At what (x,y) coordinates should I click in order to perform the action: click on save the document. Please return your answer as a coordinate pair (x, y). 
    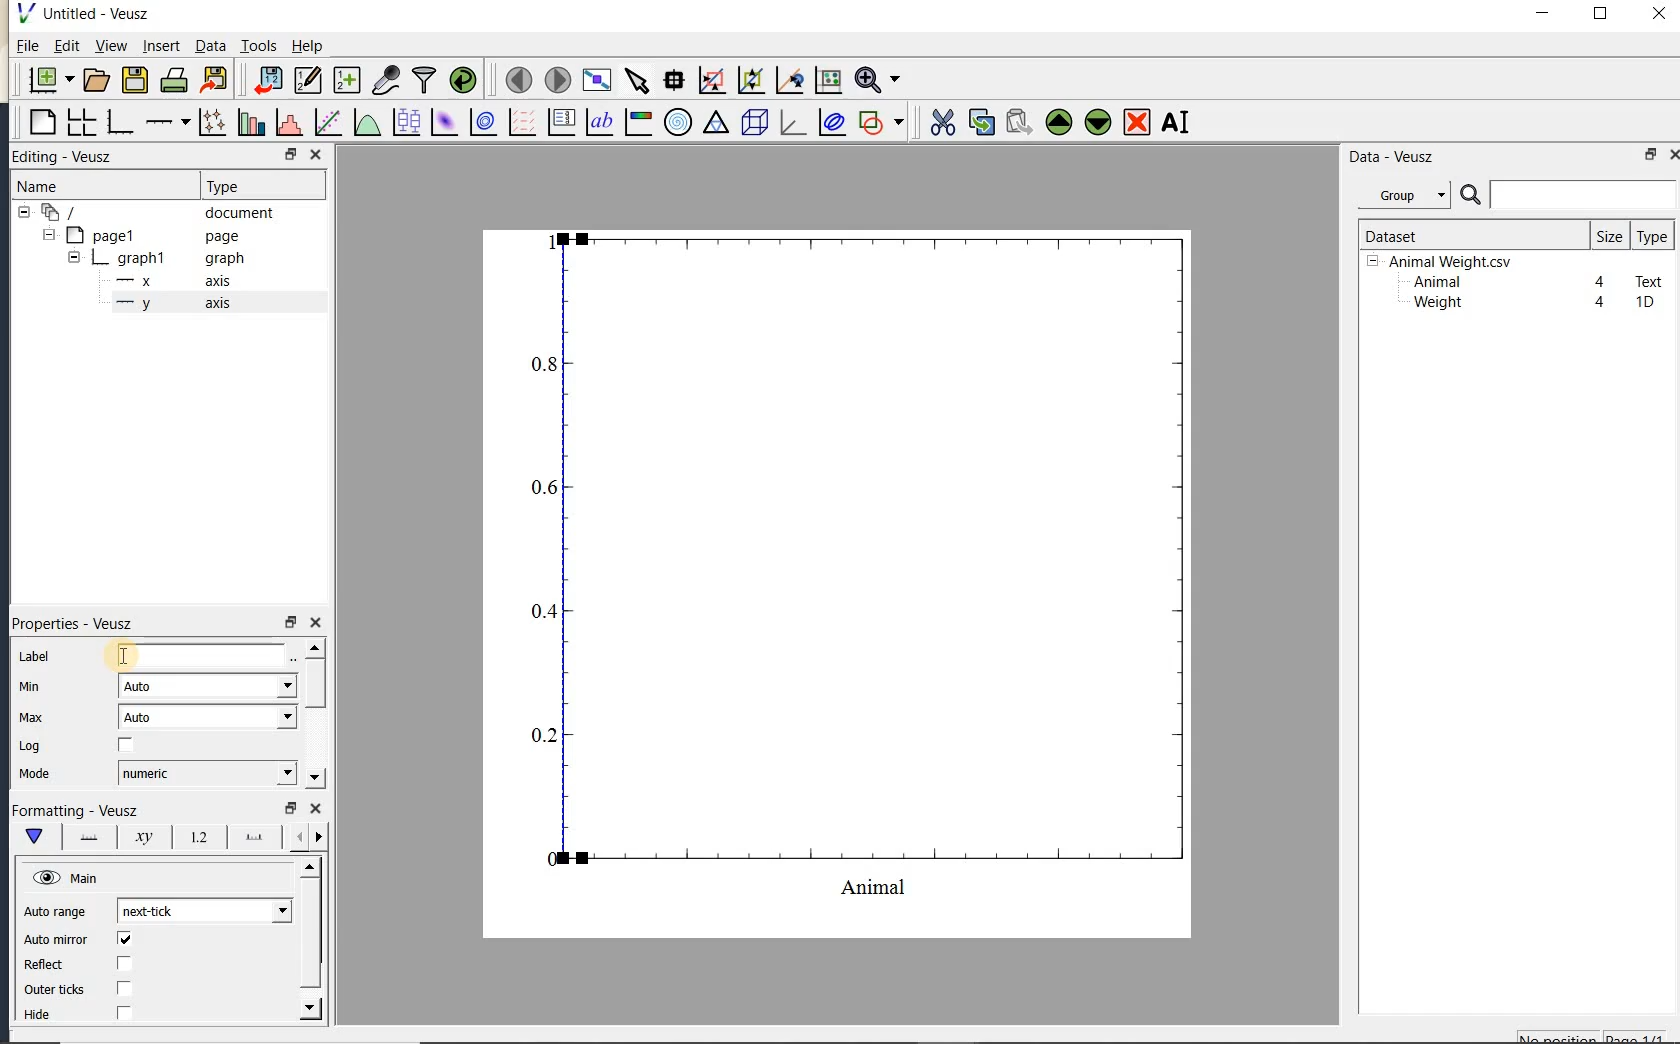
    Looking at the image, I should click on (134, 81).